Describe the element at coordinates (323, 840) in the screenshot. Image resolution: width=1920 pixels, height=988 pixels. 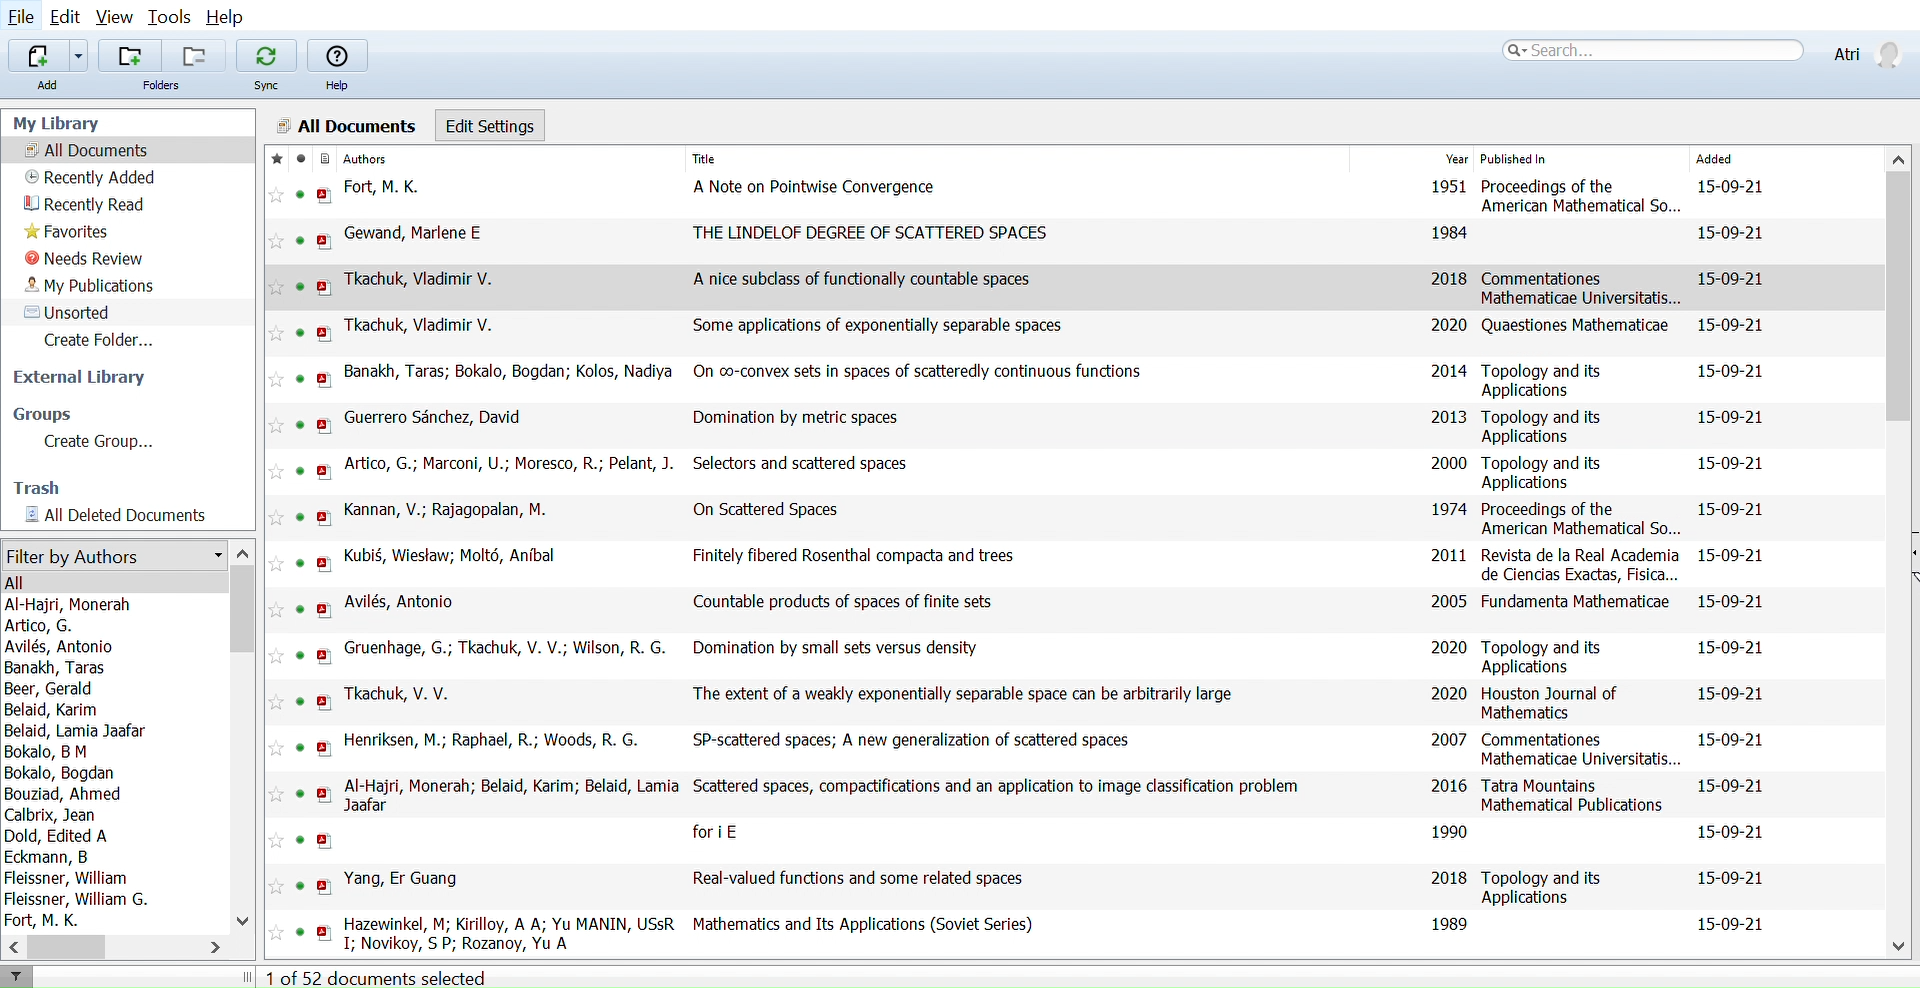
I see `open PDF` at that location.